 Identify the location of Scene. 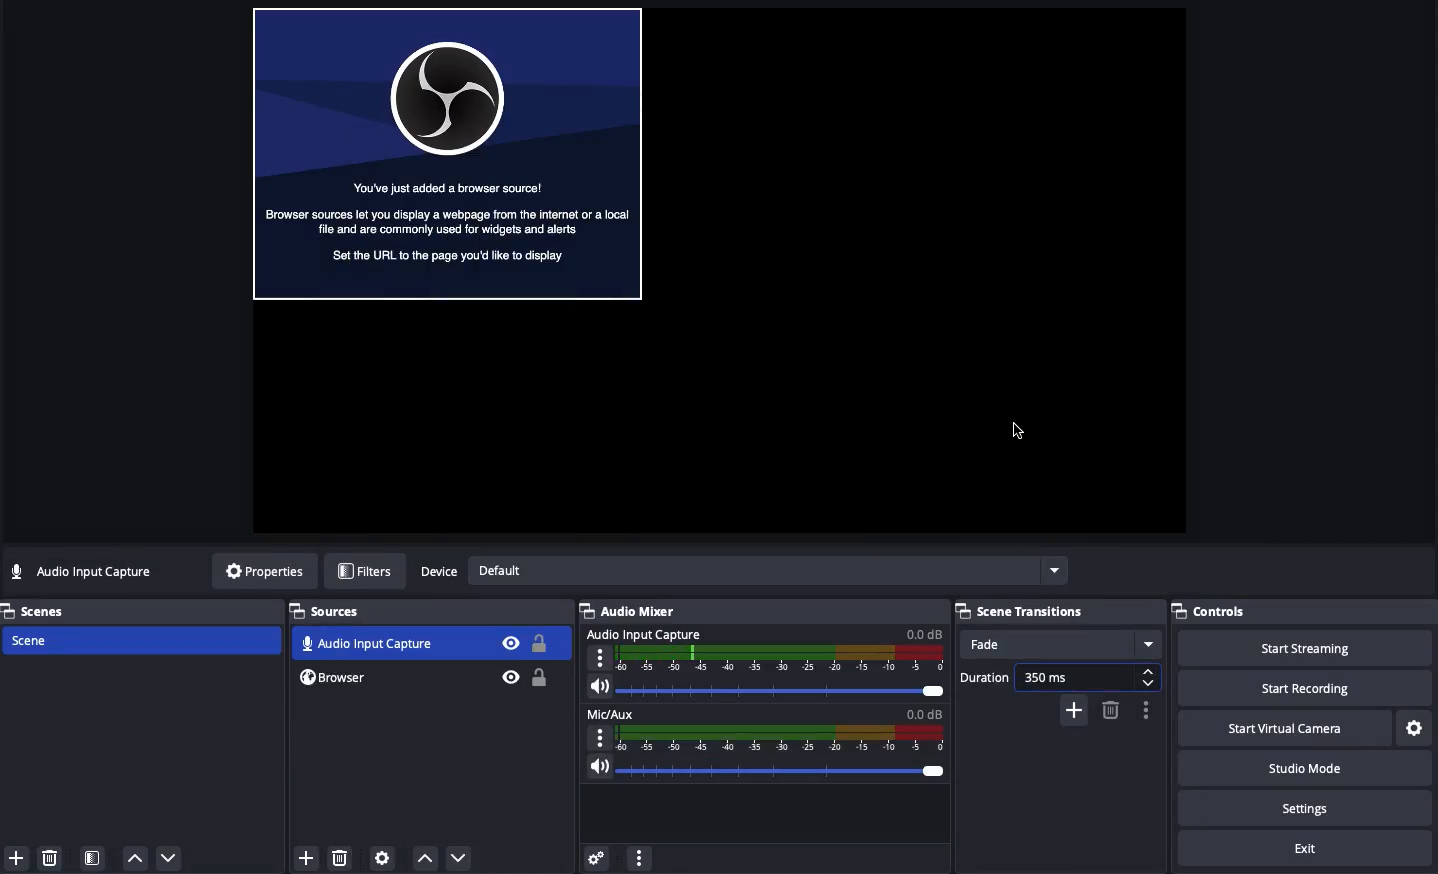
(146, 641).